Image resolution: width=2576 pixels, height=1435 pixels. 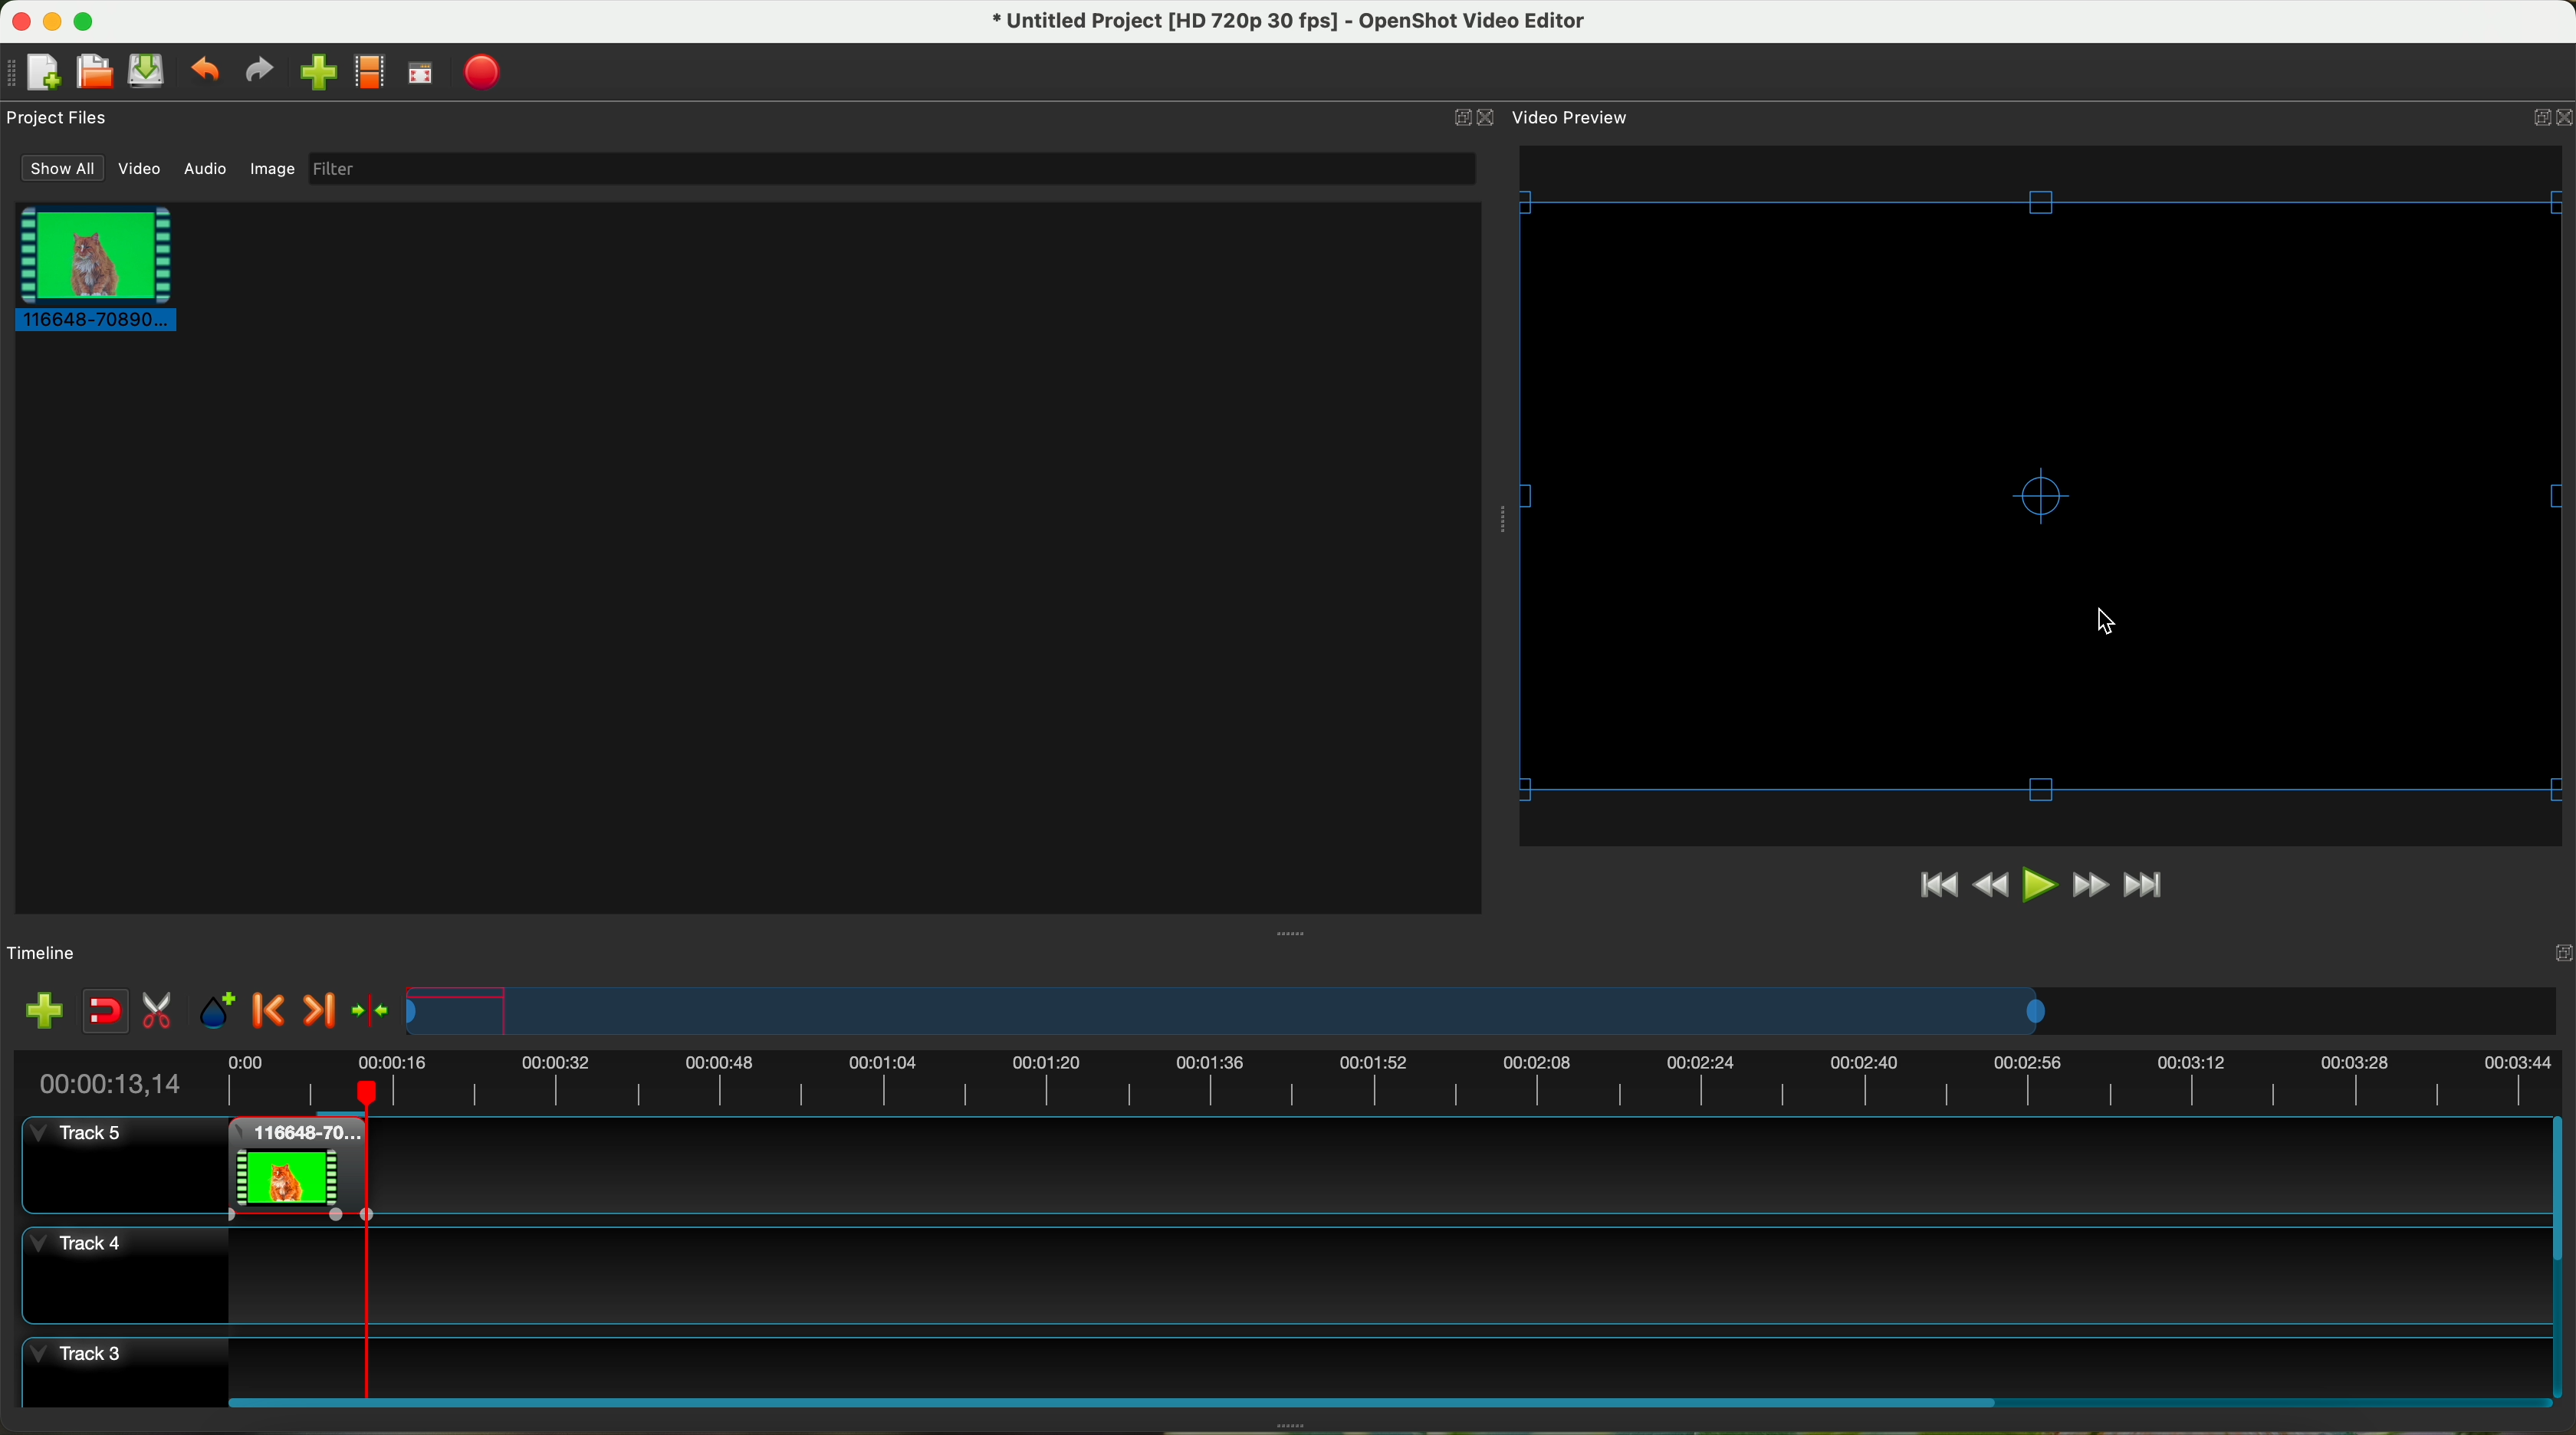 What do you see at coordinates (2041, 886) in the screenshot?
I see `click on play` at bounding box center [2041, 886].